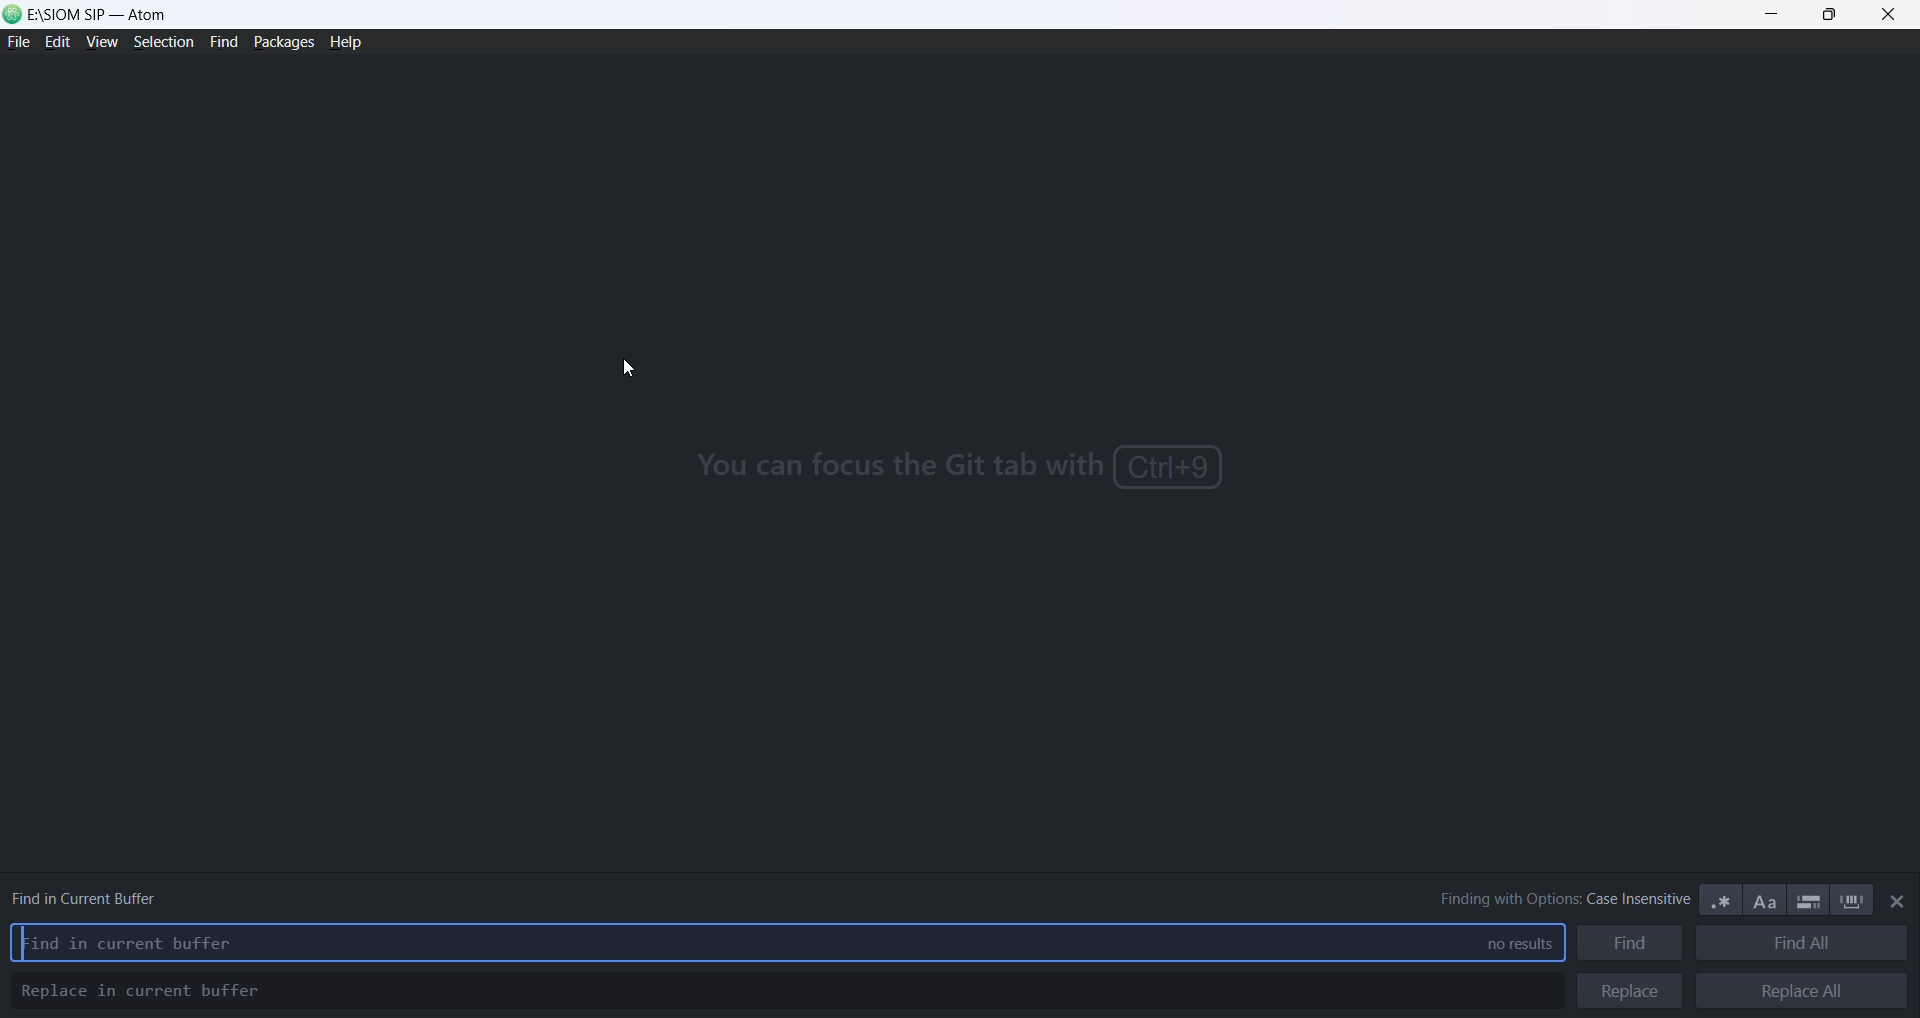 The image size is (1920, 1018). I want to click on view, so click(99, 46).